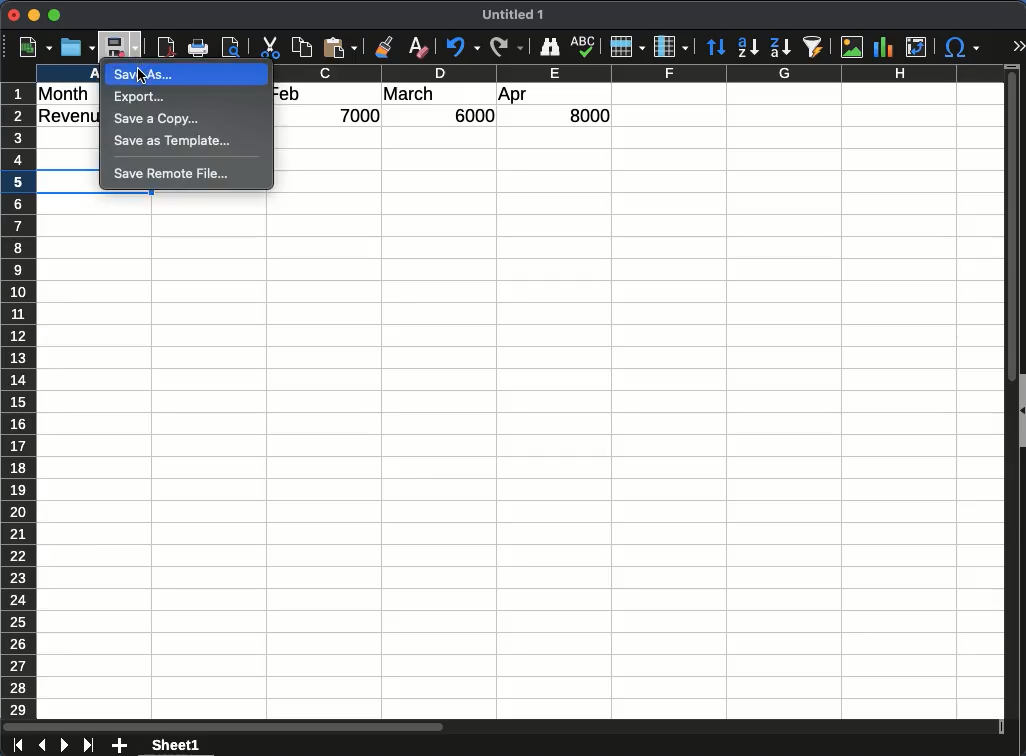 This screenshot has height=756, width=1026. I want to click on scroll, so click(1004, 402).